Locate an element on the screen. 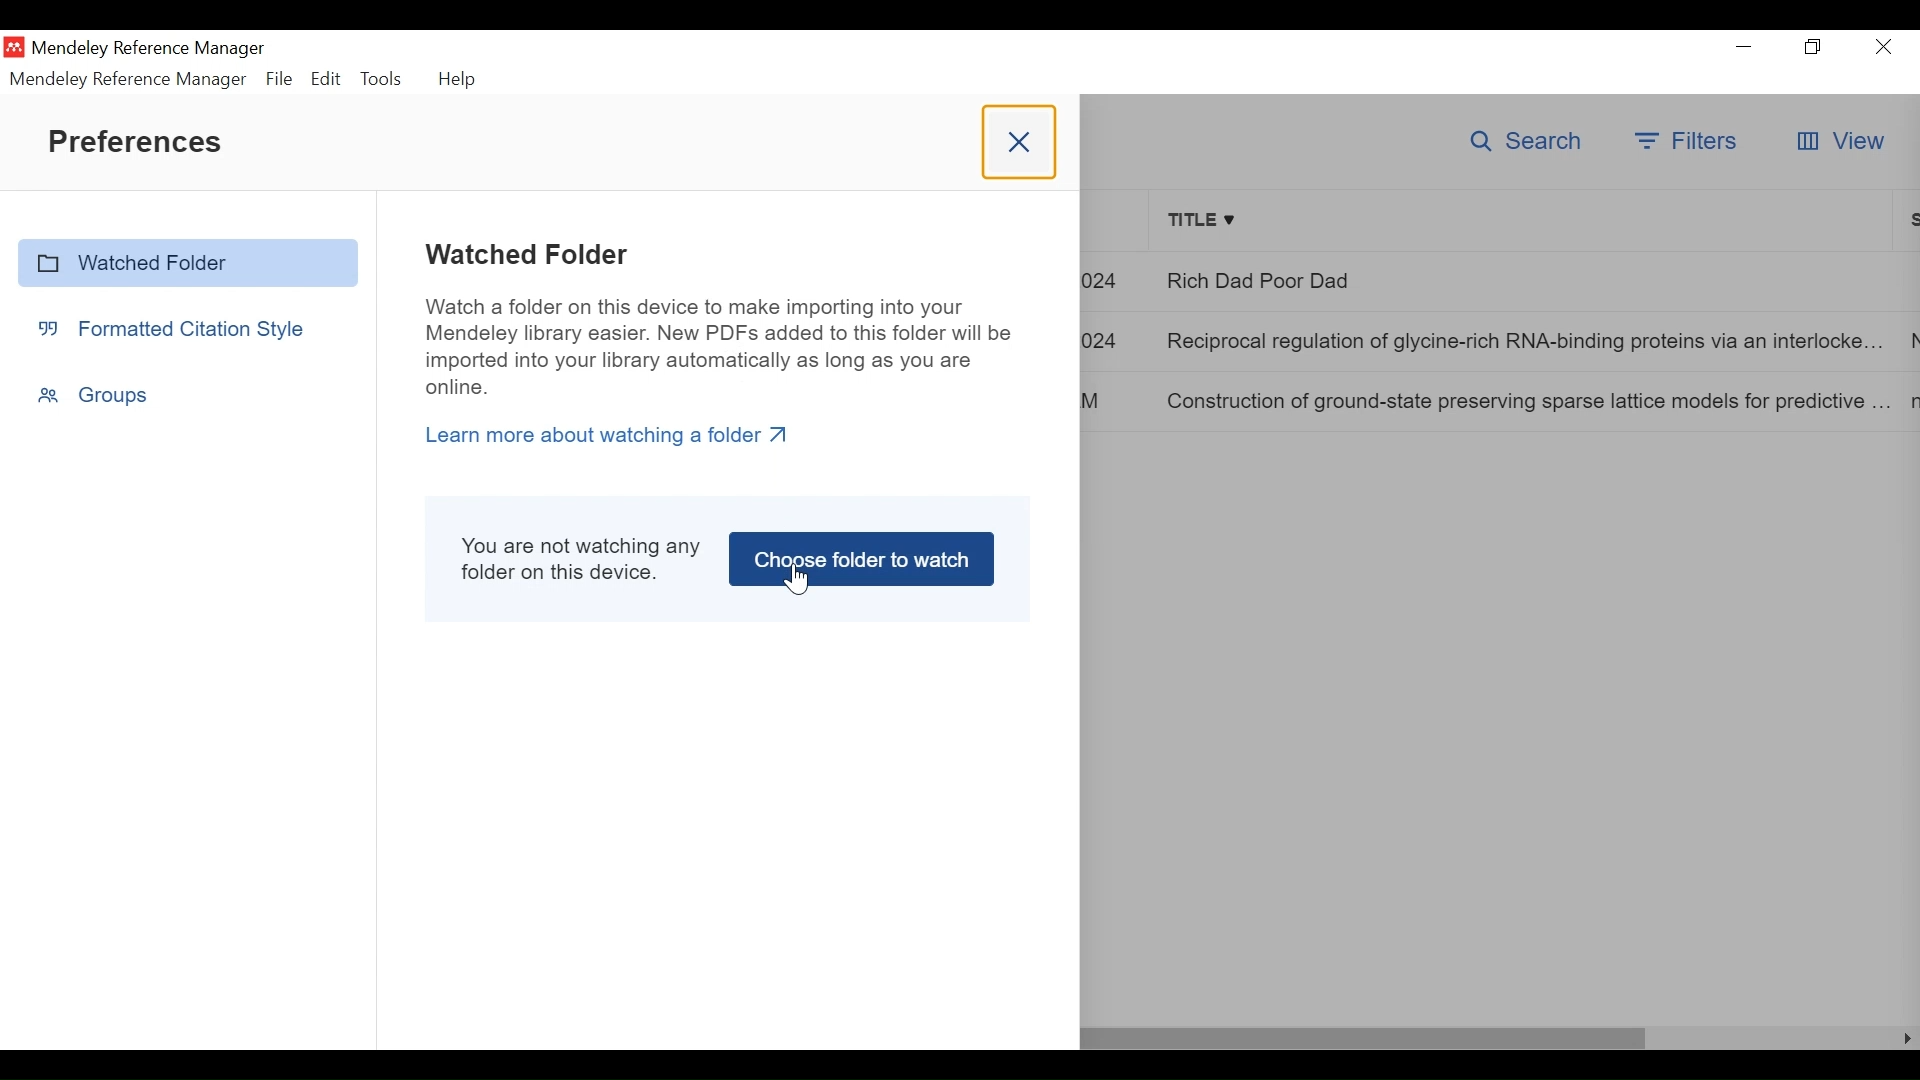  Restore is located at coordinates (1817, 46).